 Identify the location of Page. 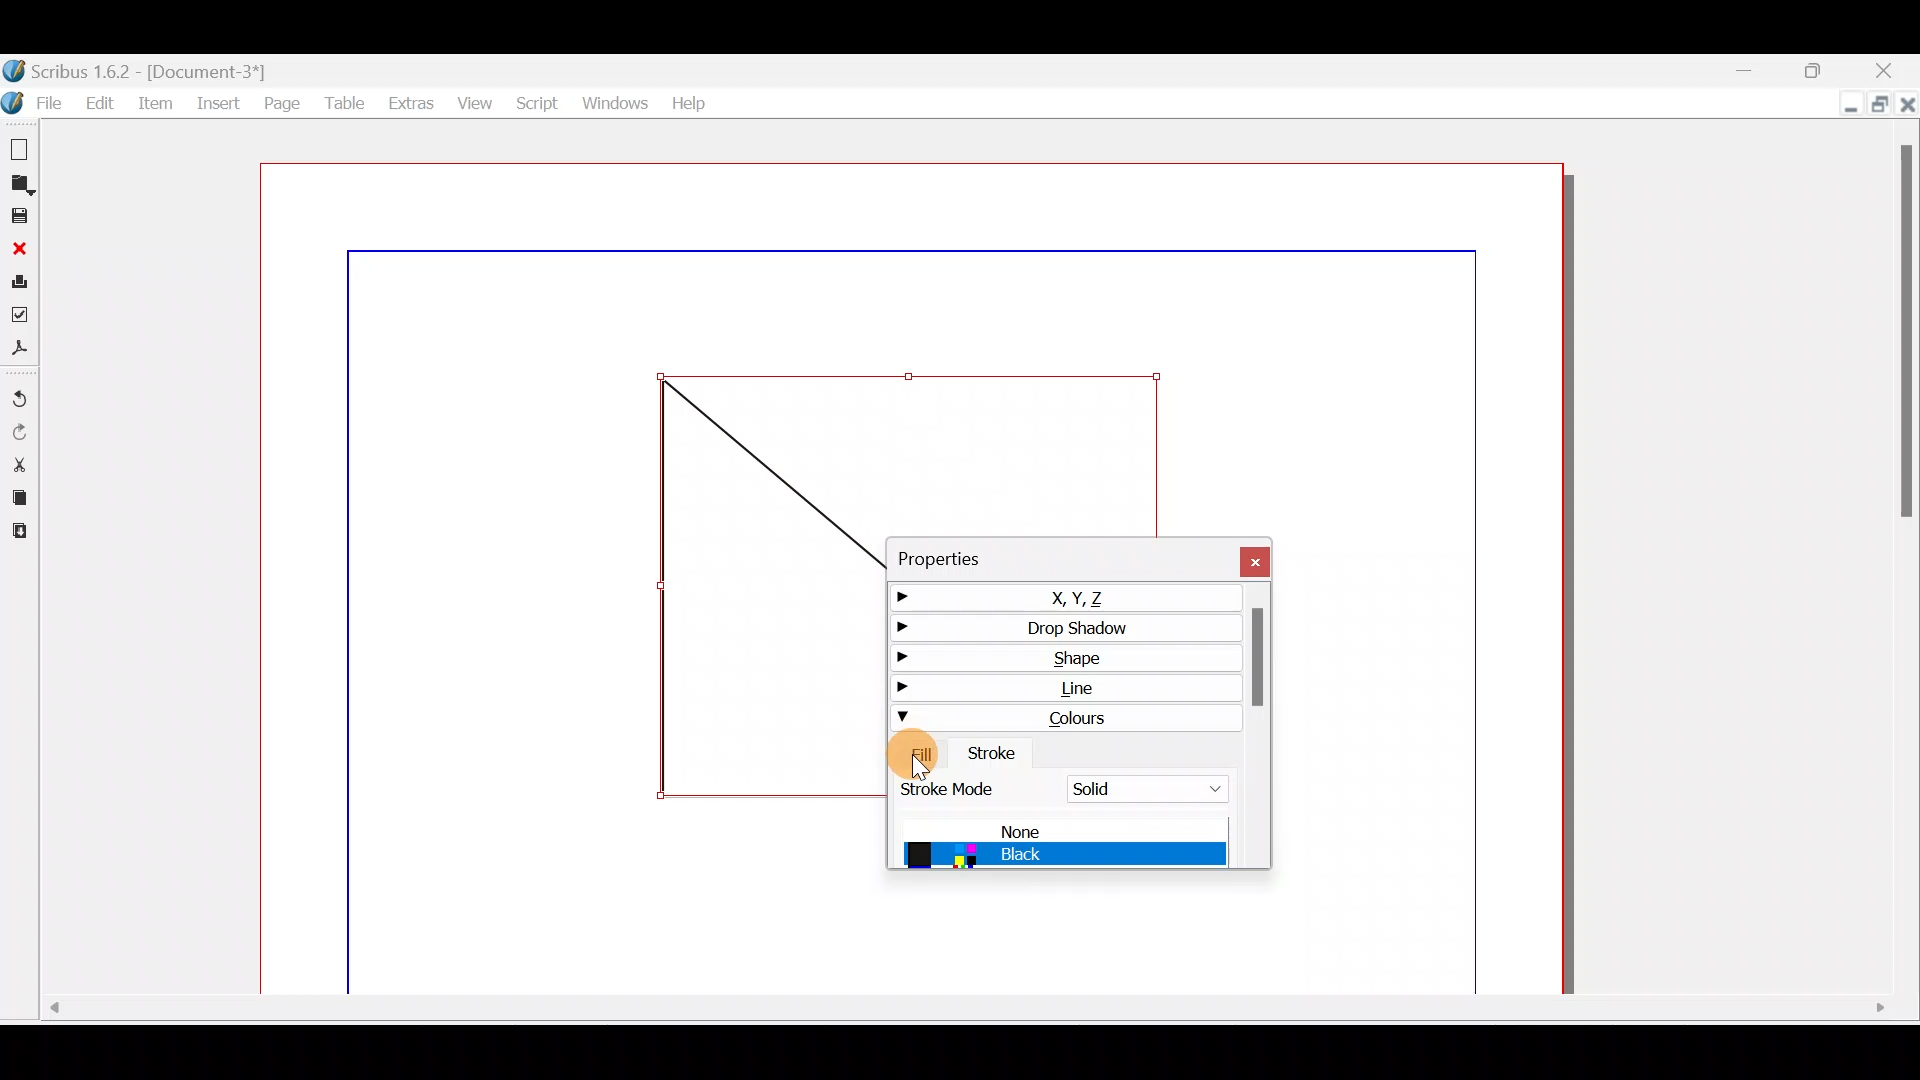
(281, 104).